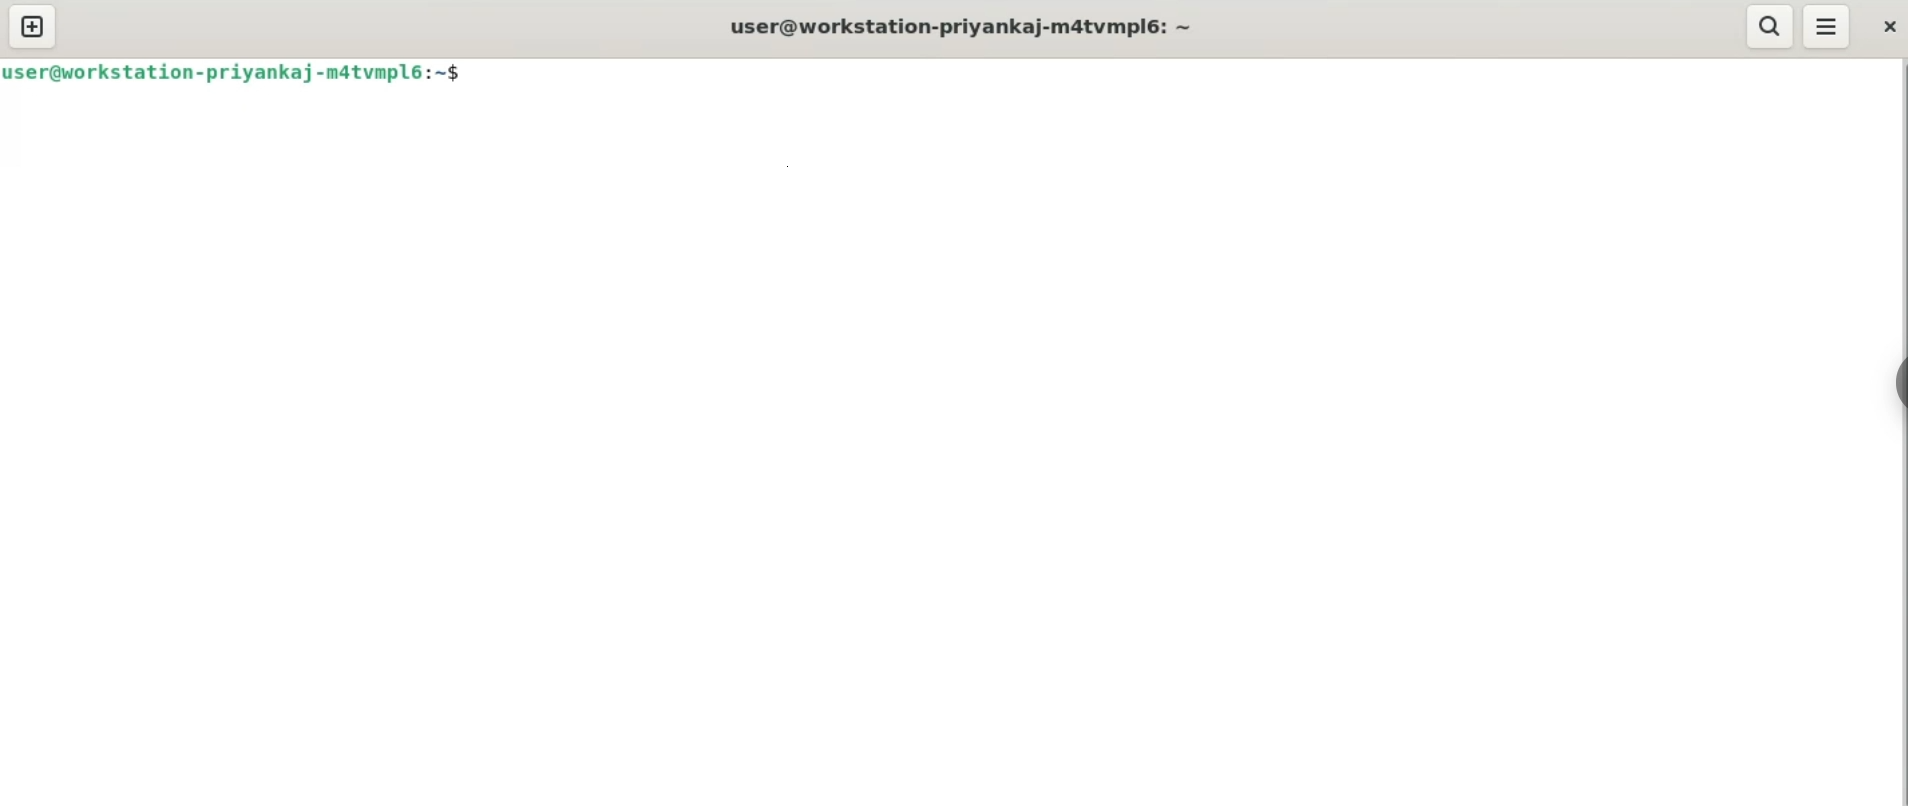 This screenshot has height=806, width=1908. I want to click on user@workstation-priyankaj-matvmplé:~$, so click(236, 74).